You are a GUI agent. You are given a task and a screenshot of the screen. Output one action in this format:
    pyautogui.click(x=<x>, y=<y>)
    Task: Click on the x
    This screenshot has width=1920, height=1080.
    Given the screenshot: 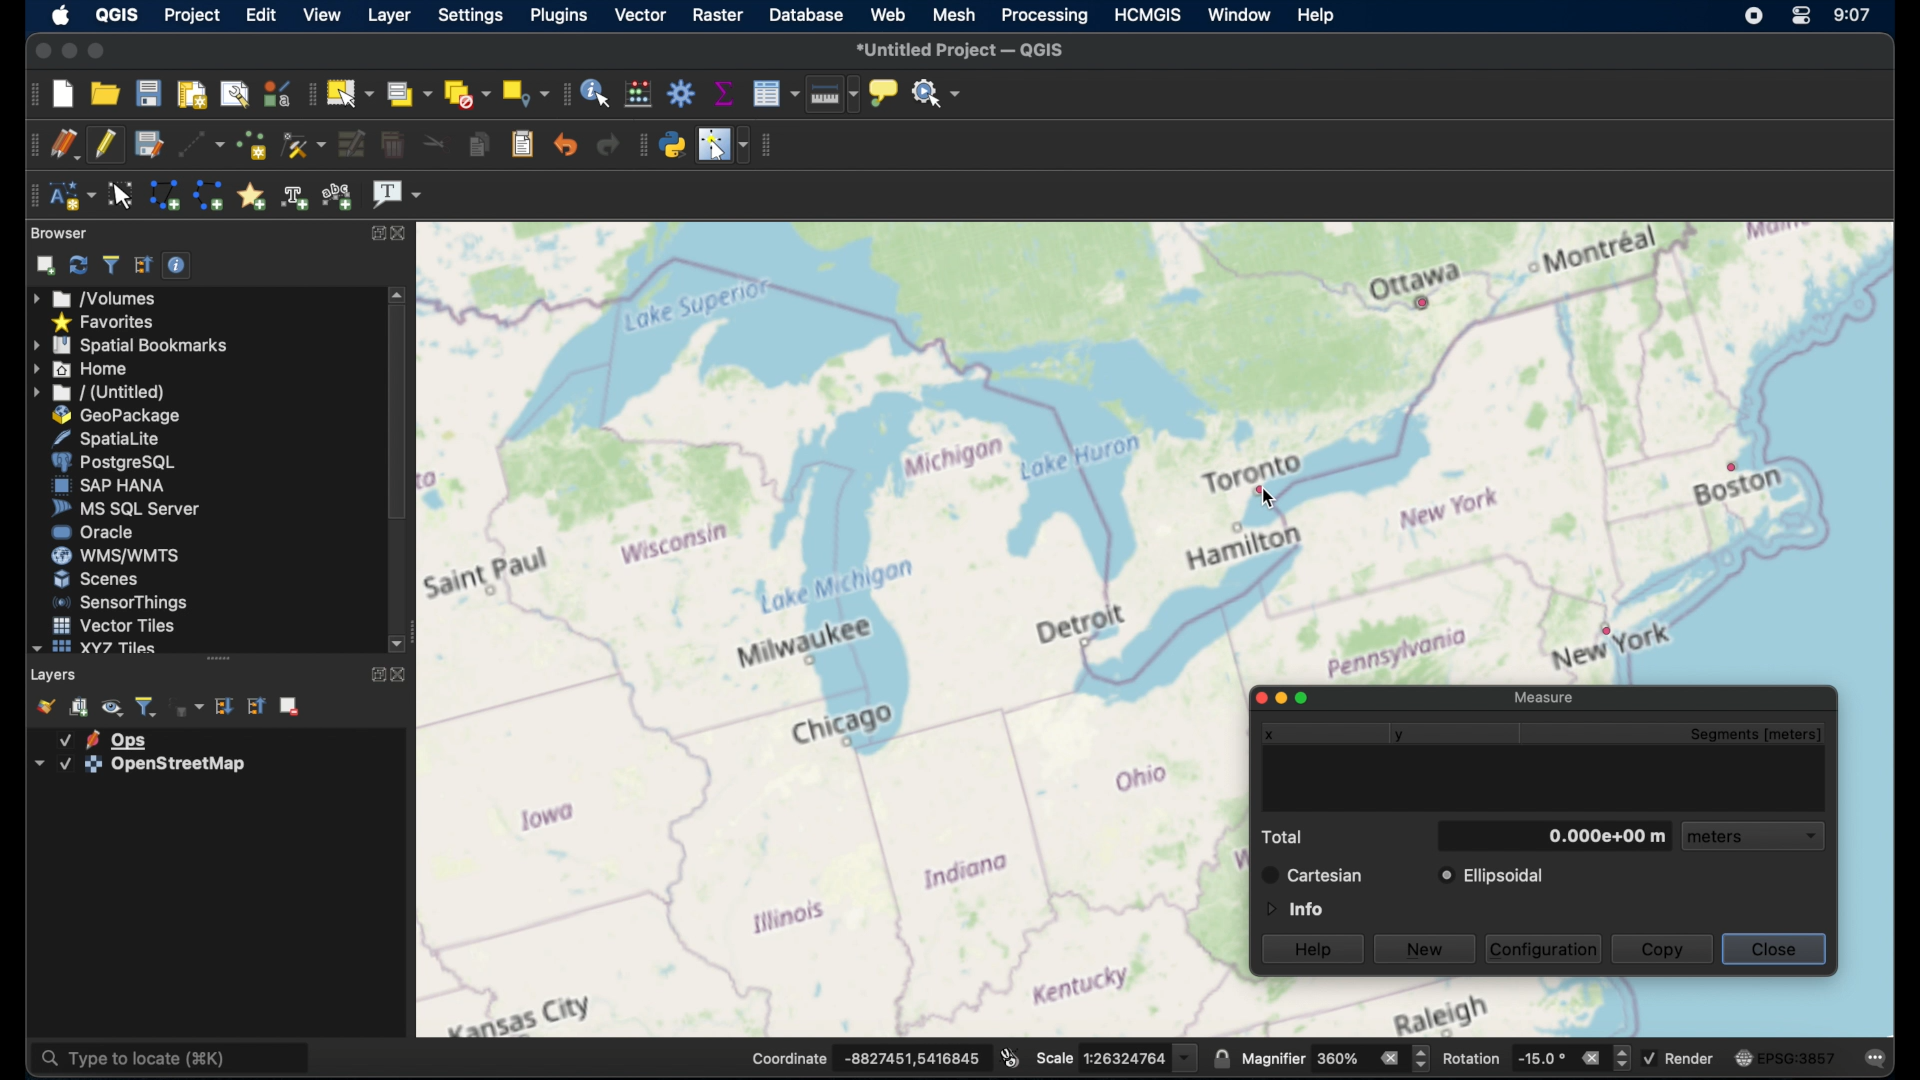 What is the action you would take?
    pyautogui.click(x=1270, y=734)
    